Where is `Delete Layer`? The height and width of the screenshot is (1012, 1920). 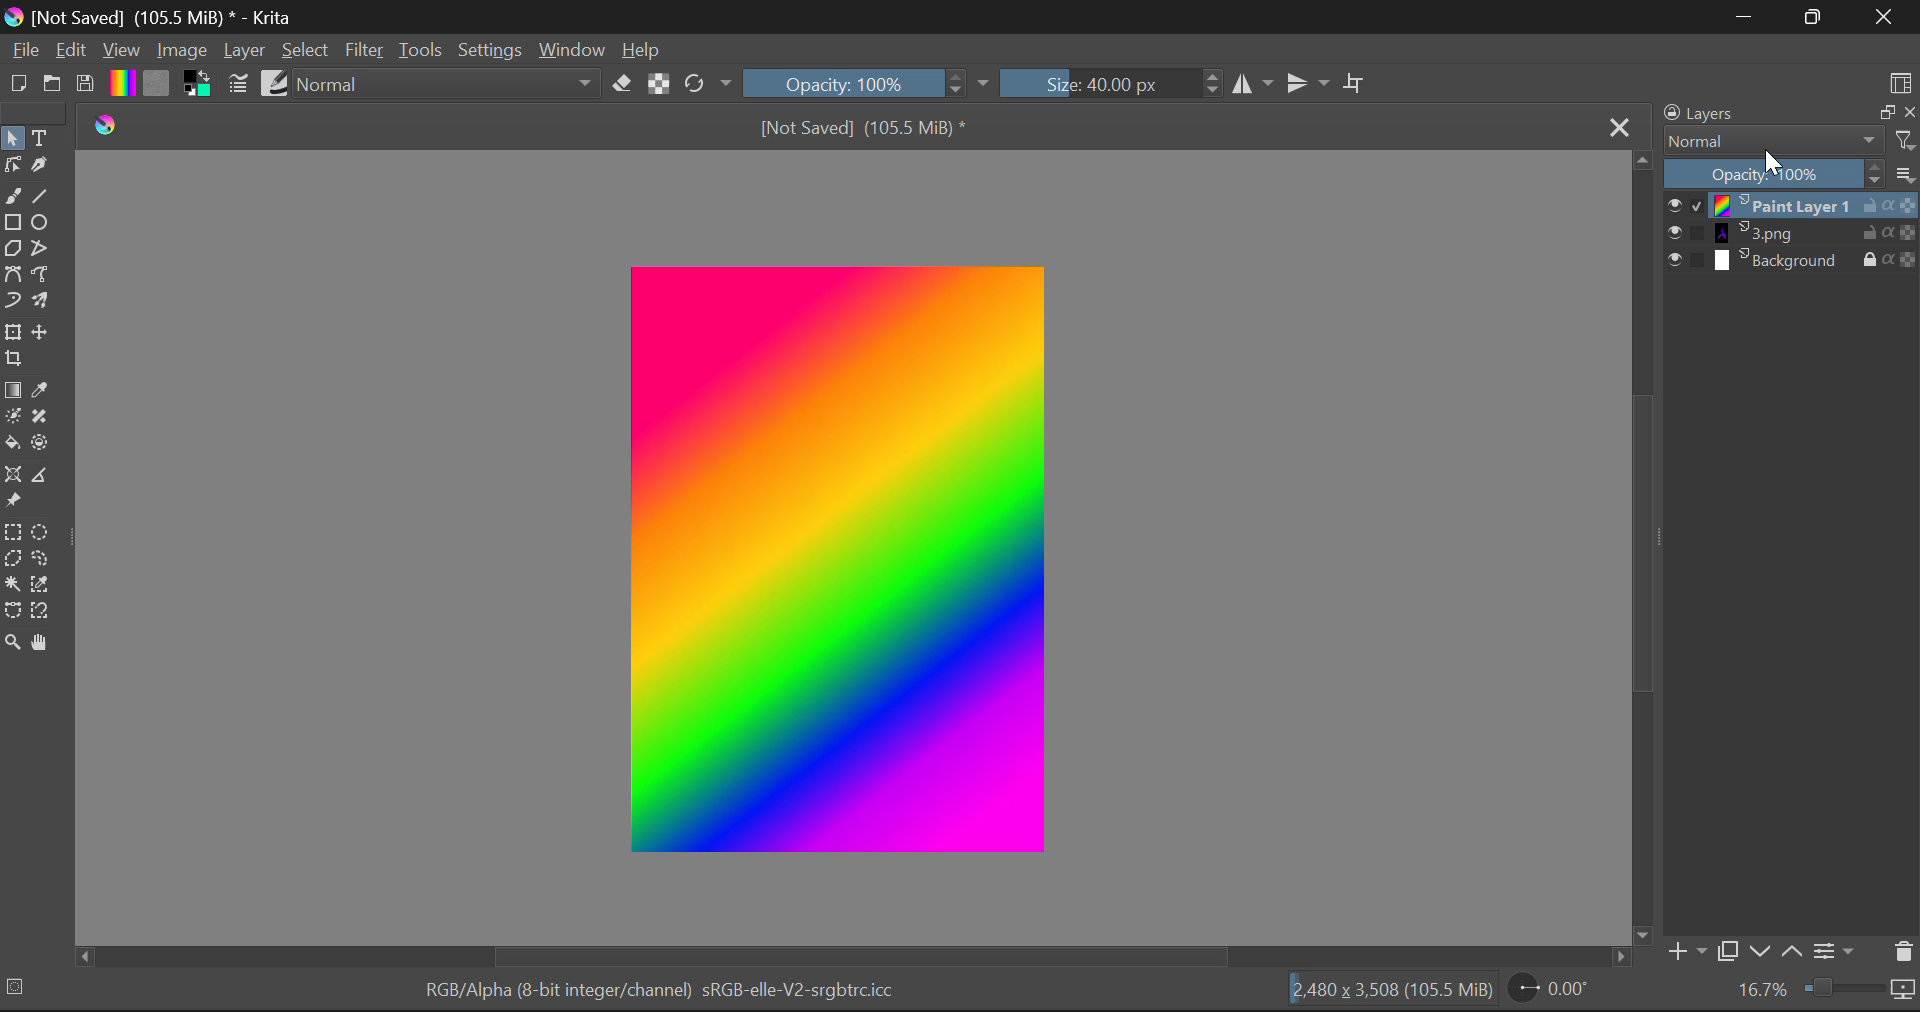 Delete Layer is located at coordinates (1903, 953).